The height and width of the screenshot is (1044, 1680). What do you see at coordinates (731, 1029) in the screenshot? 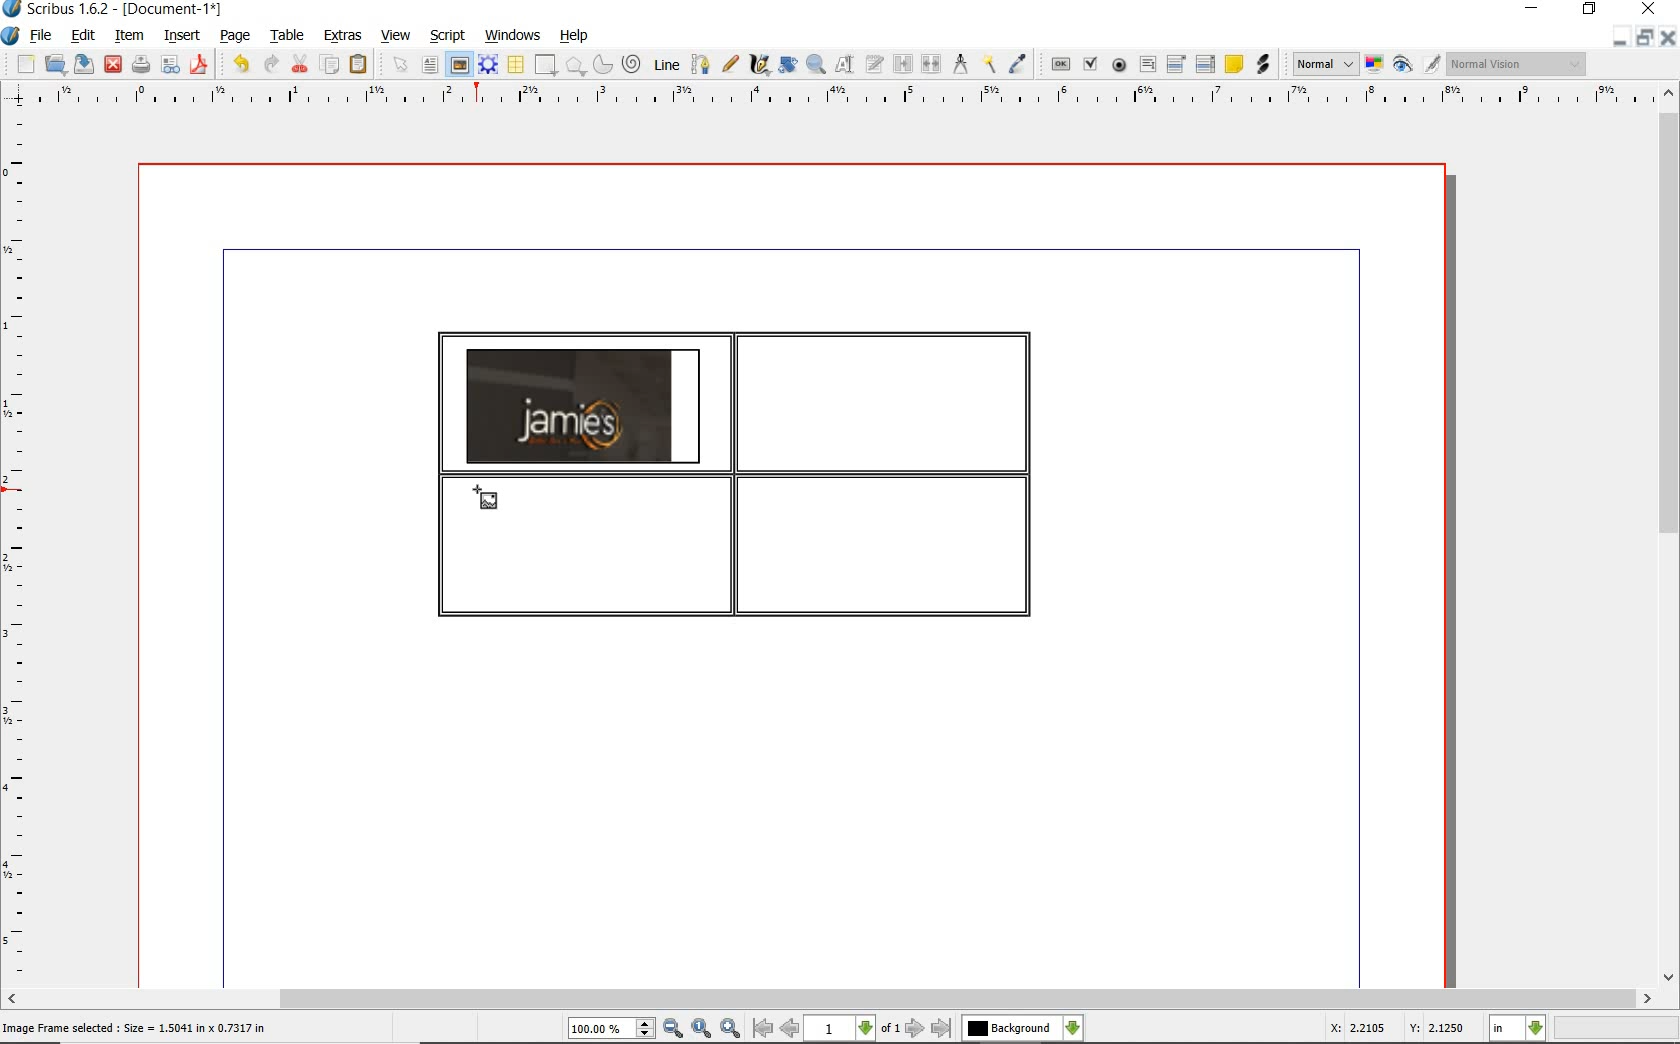
I see `zoom in` at bounding box center [731, 1029].